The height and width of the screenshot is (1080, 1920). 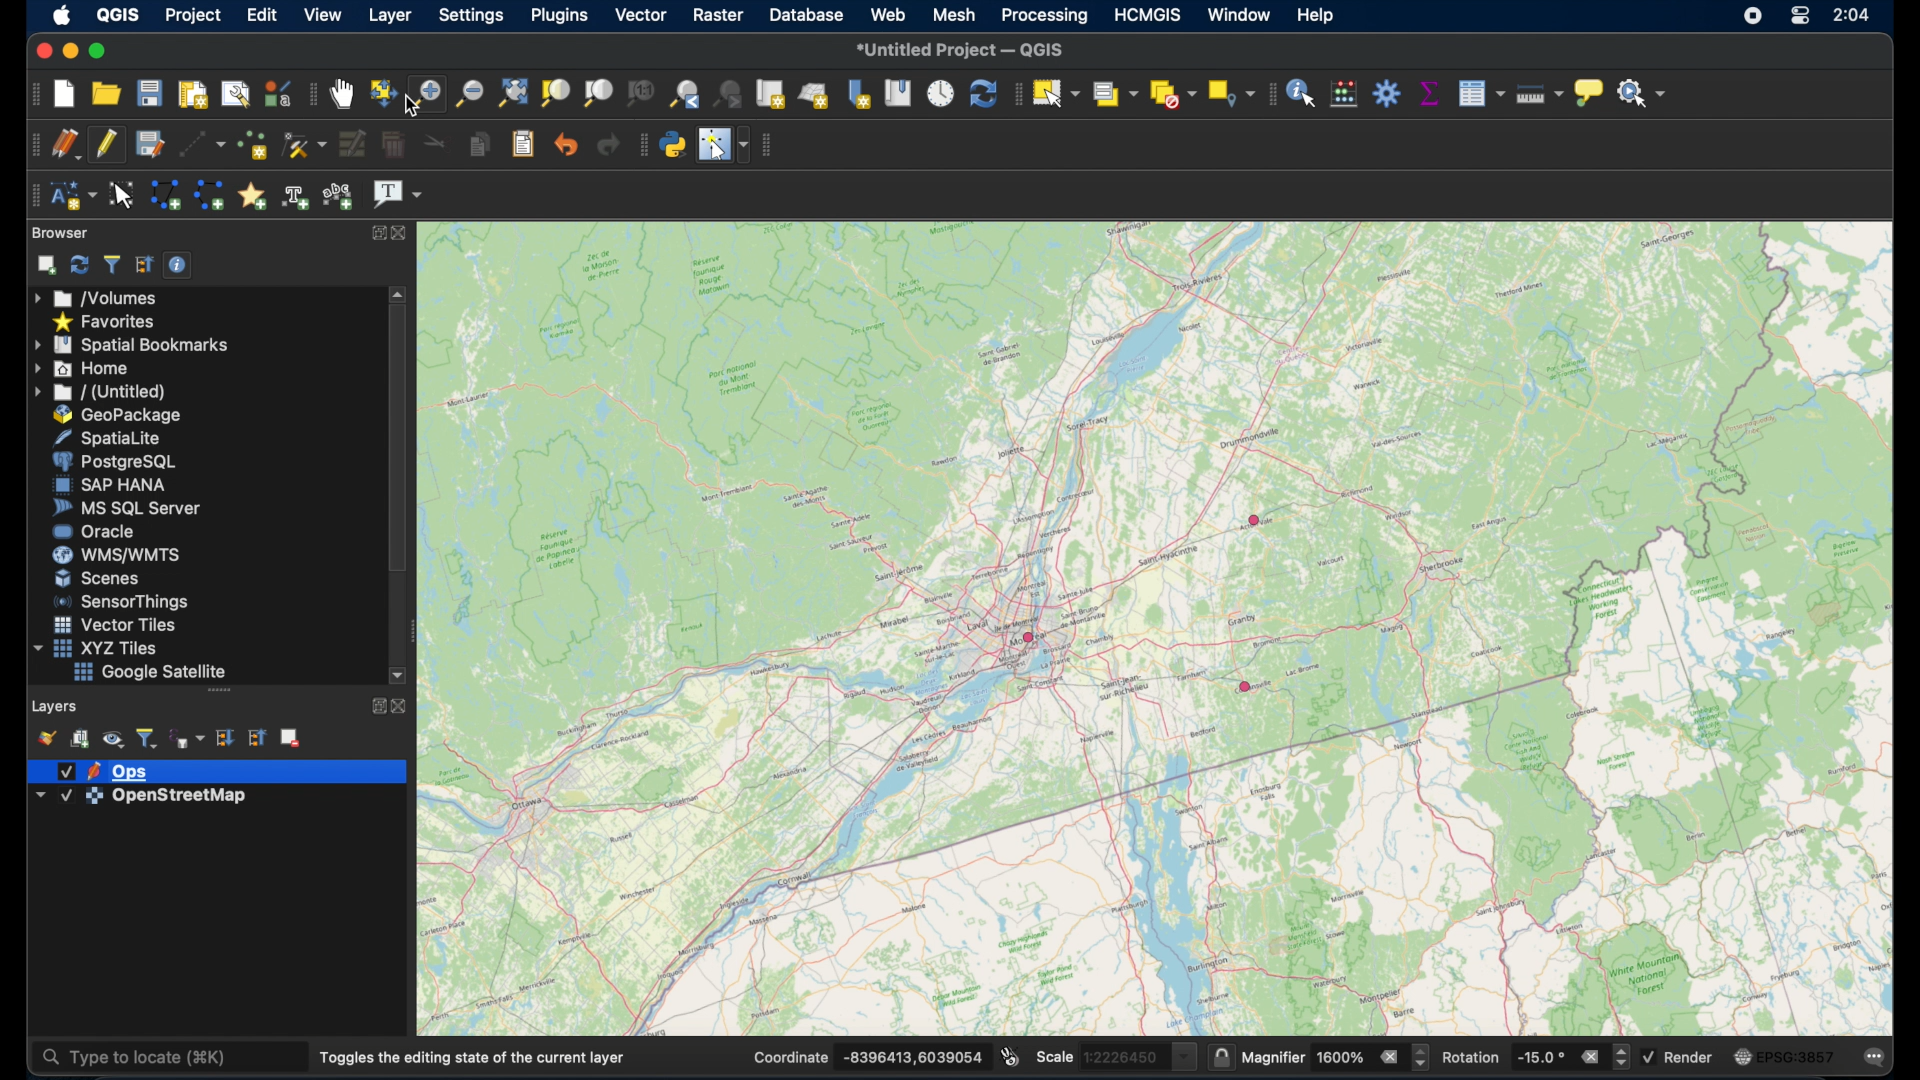 What do you see at coordinates (105, 145) in the screenshot?
I see `toggle editing` at bounding box center [105, 145].